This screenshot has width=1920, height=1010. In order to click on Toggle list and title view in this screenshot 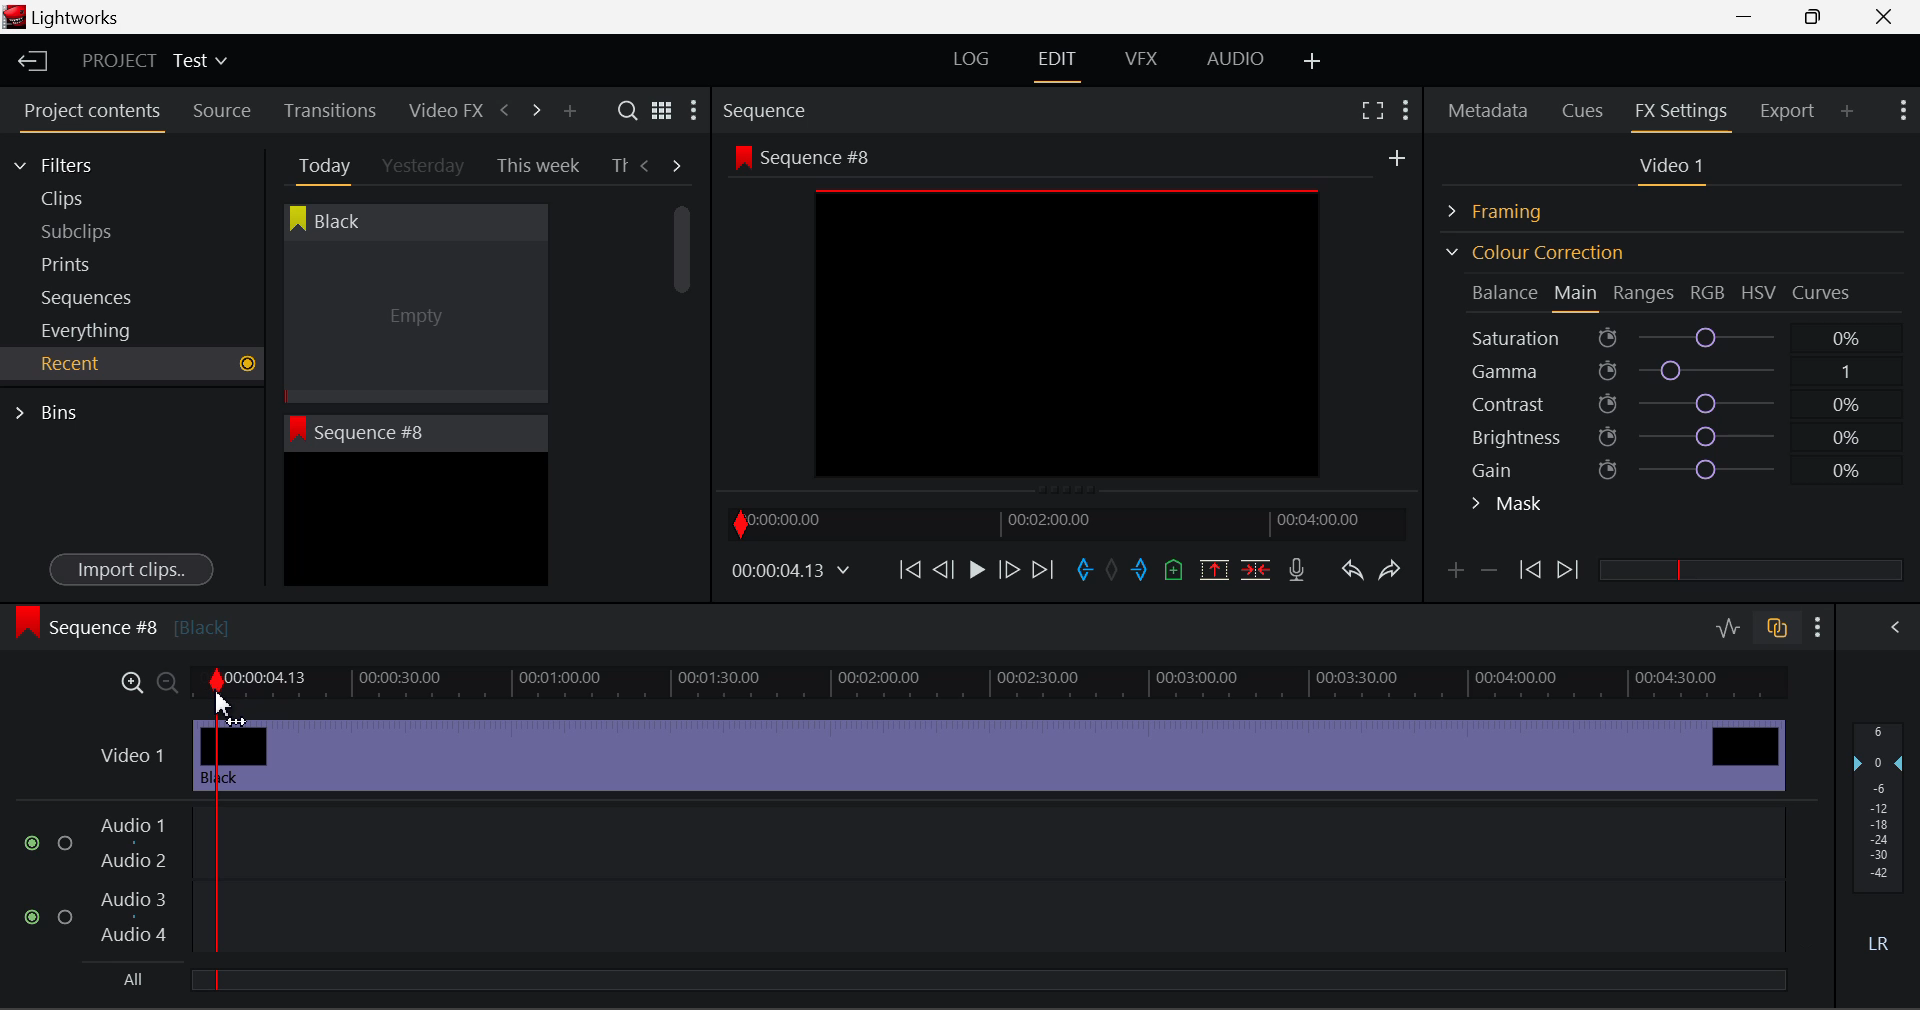, I will do `click(662, 110)`.